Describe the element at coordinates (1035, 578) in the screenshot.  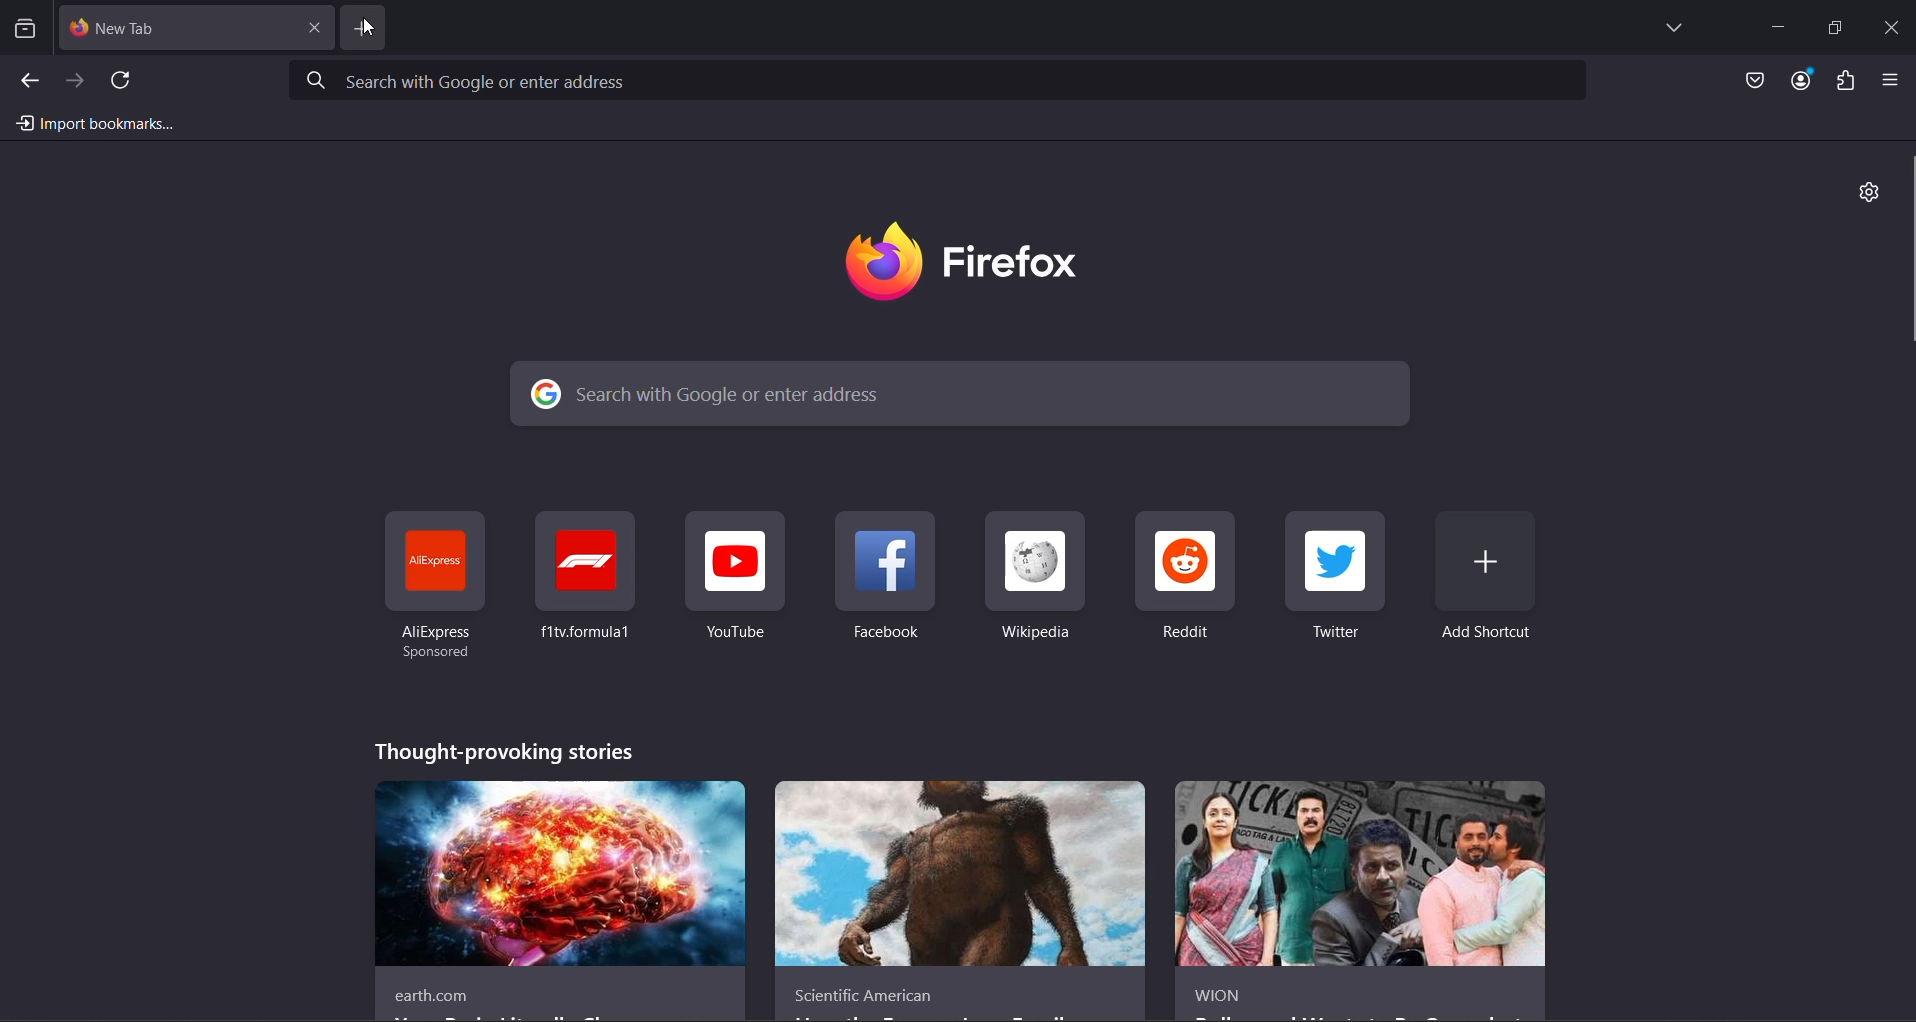
I see `shortcut` at that location.